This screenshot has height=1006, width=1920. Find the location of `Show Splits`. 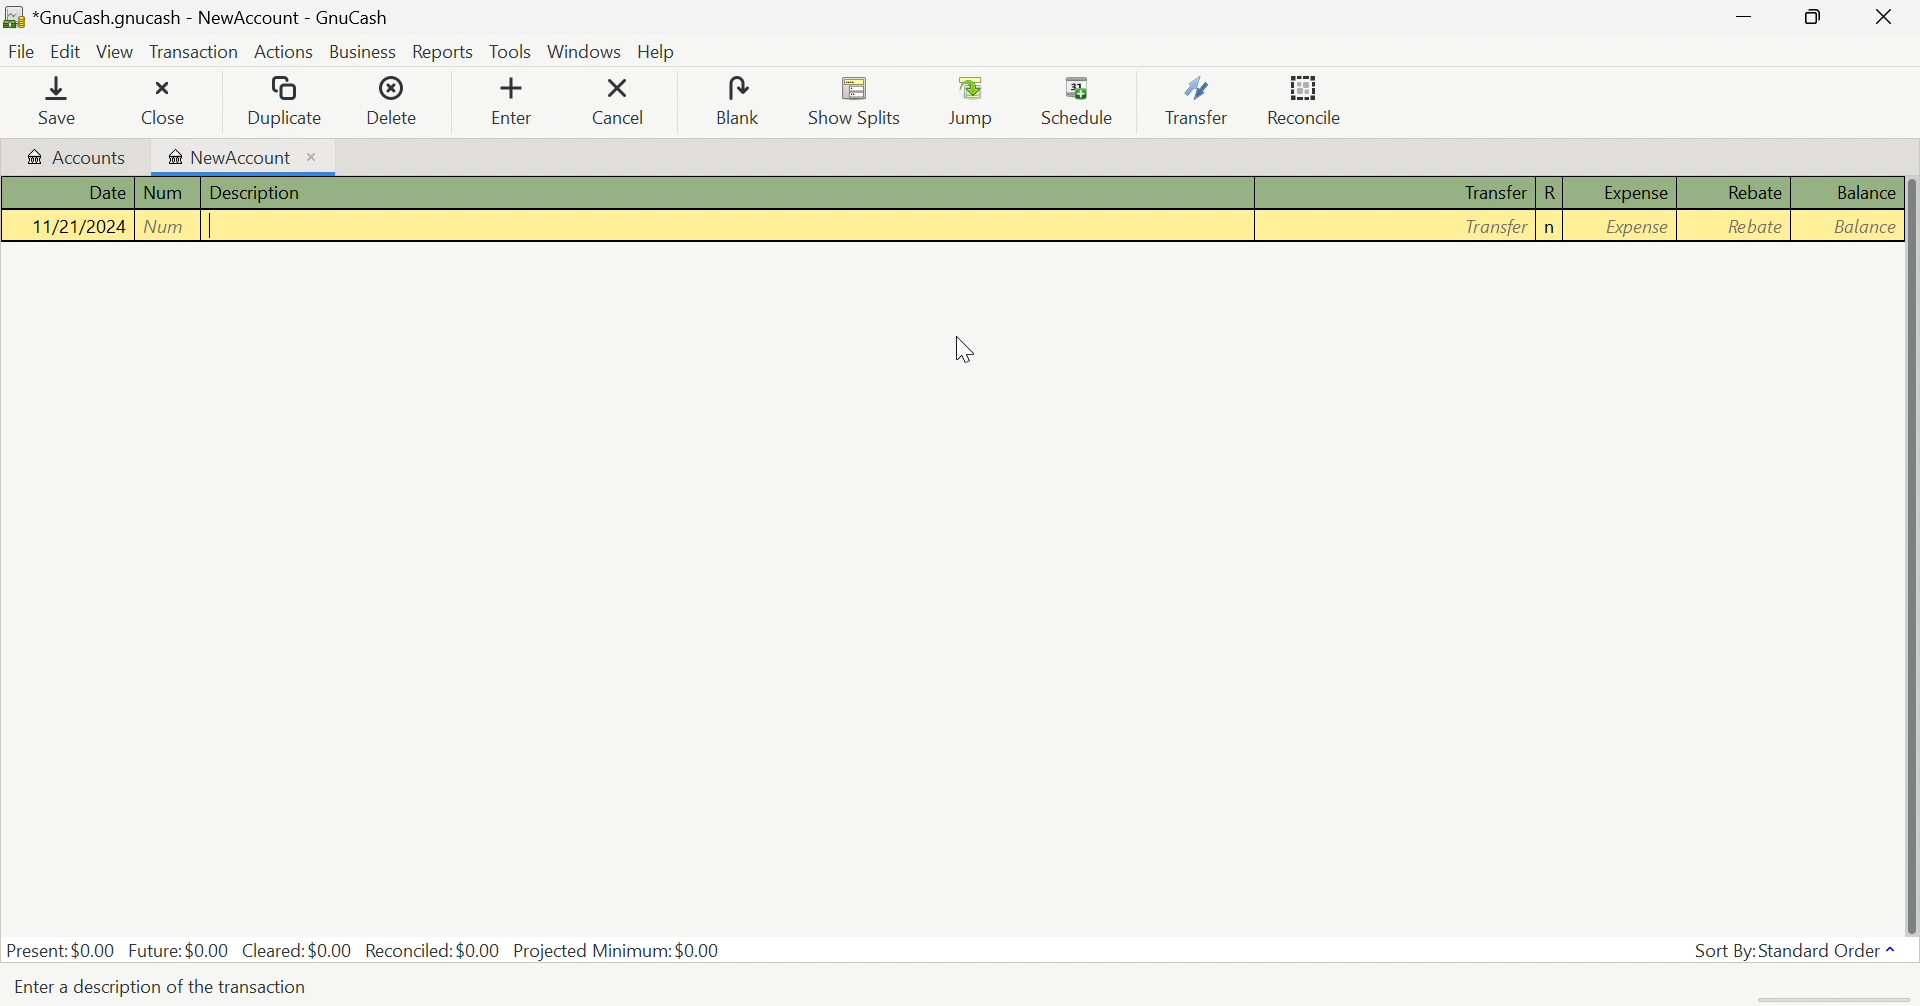

Show Splits is located at coordinates (857, 101).